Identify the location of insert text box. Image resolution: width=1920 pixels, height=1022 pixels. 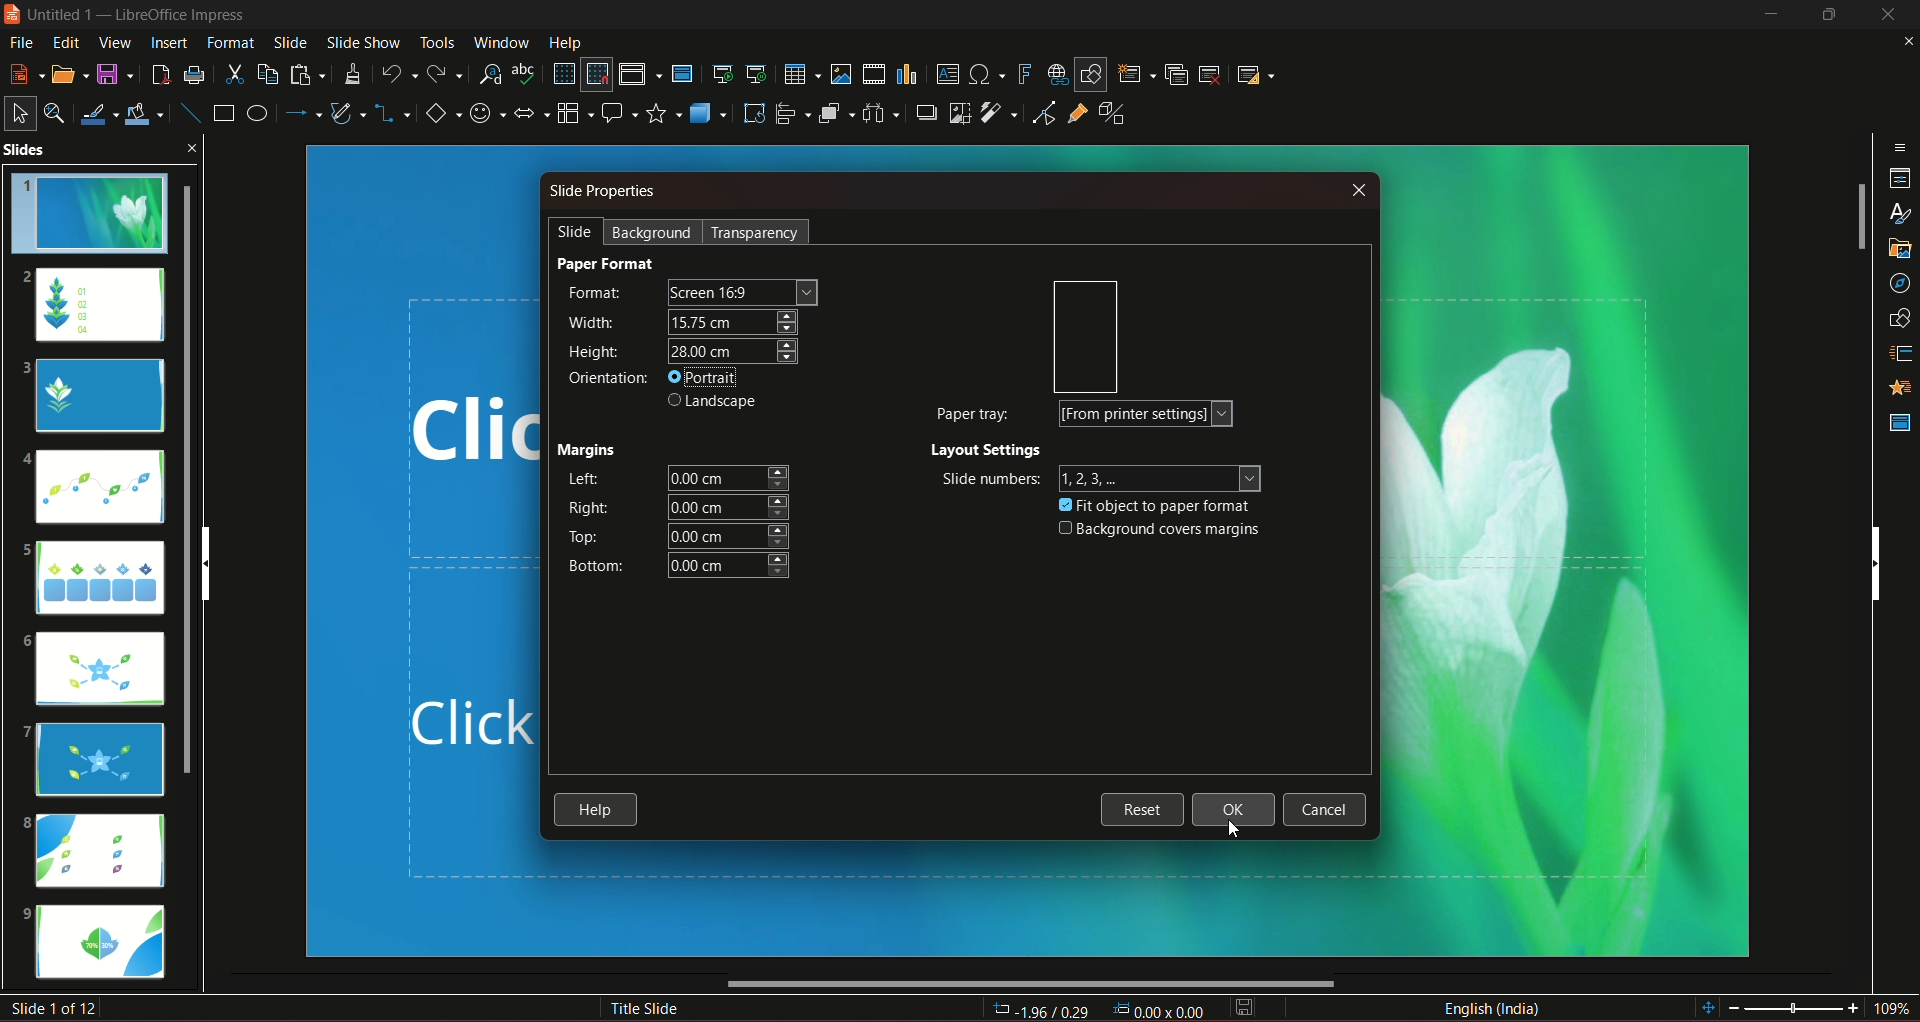
(947, 73).